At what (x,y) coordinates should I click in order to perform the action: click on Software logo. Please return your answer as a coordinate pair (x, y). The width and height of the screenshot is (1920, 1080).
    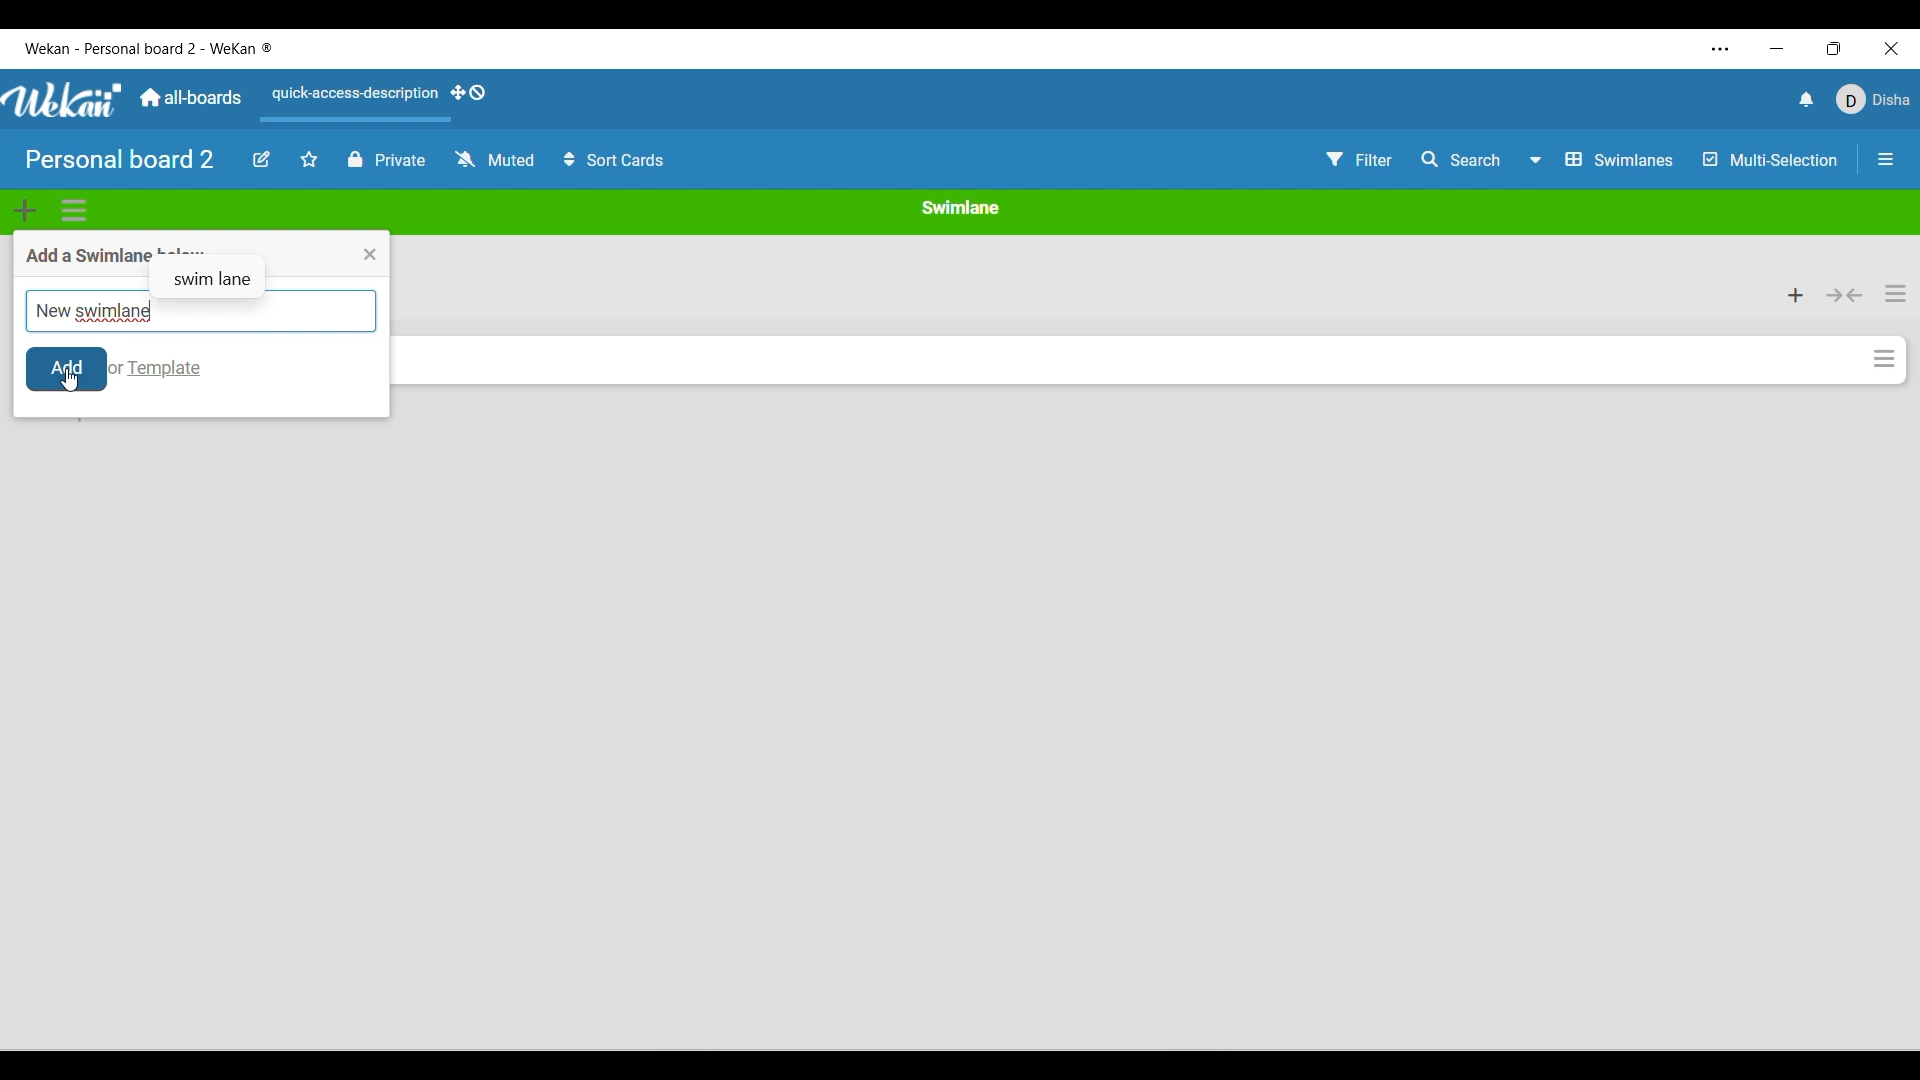
    Looking at the image, I should click on (64, 100).